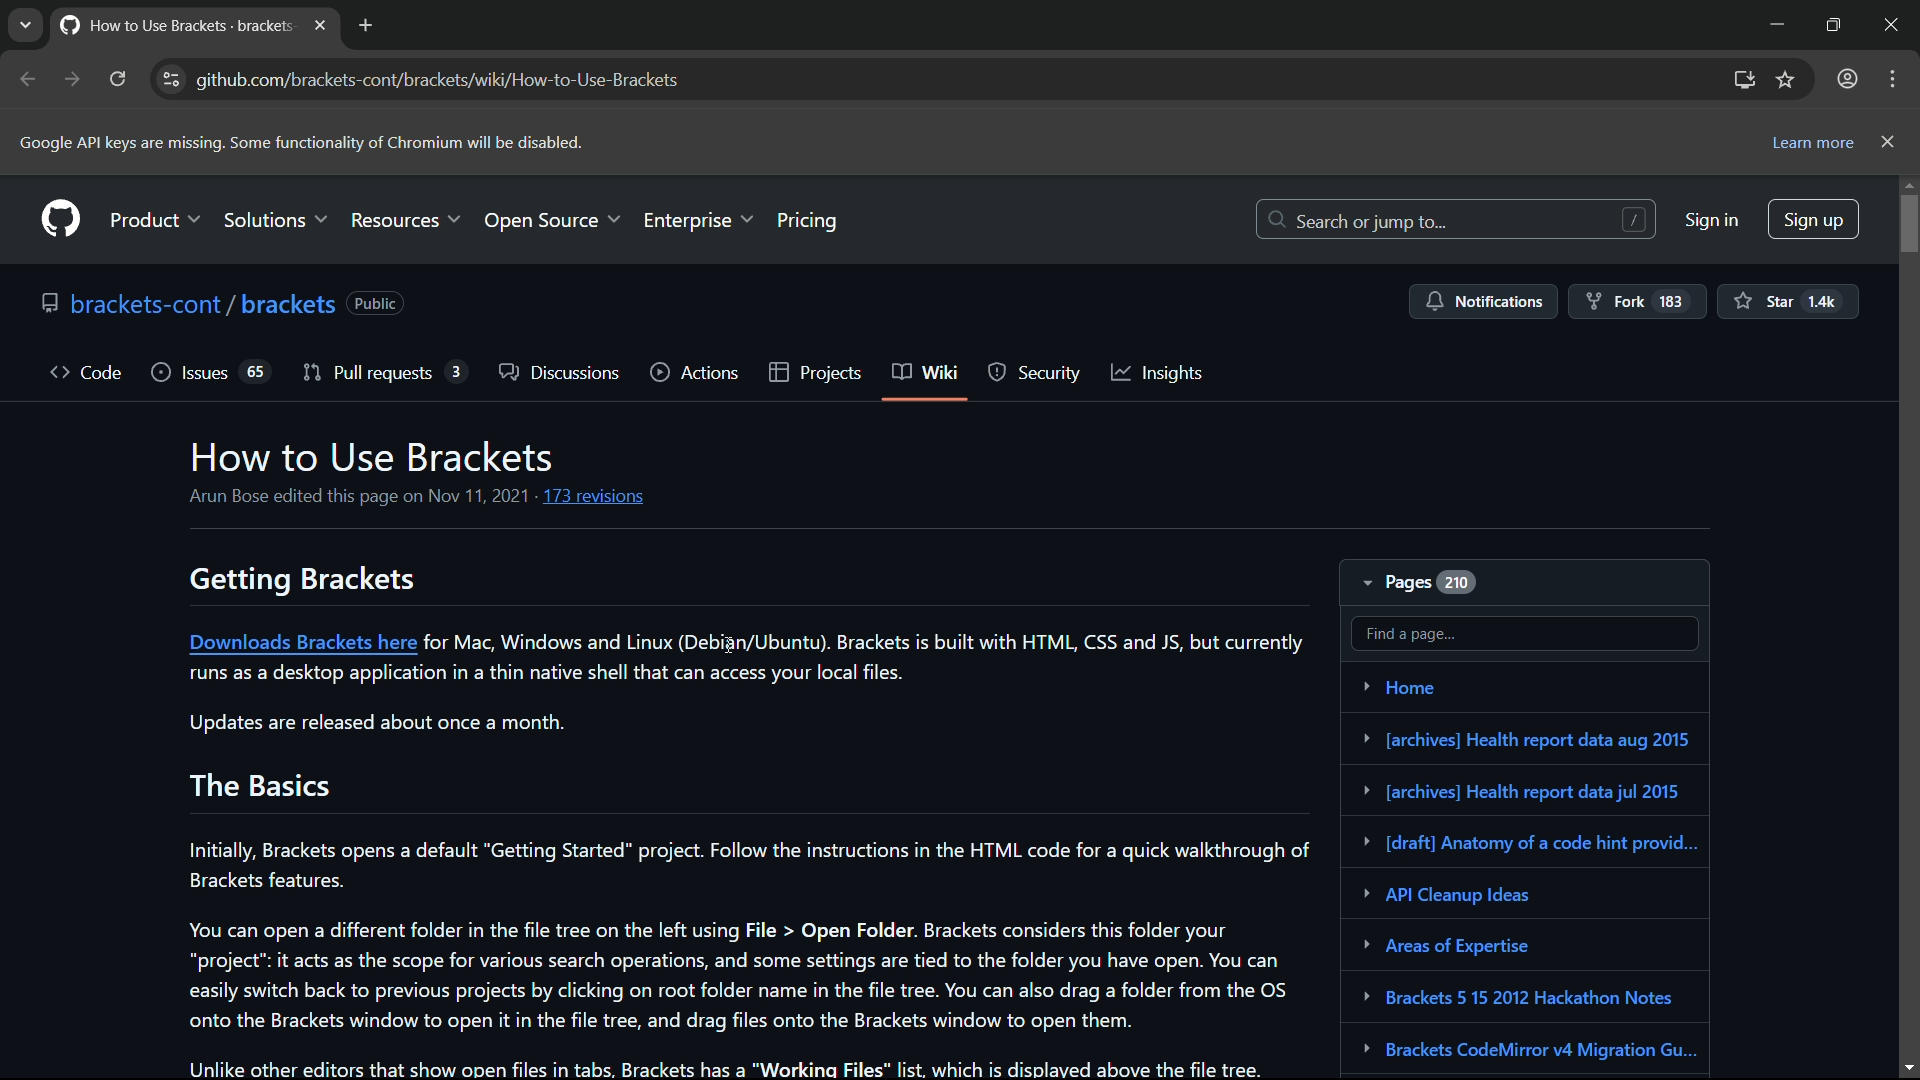  What do you see at coordinates (698, 218) in the screenshot?
I see `enterprise` at bounding box center [698, 218].